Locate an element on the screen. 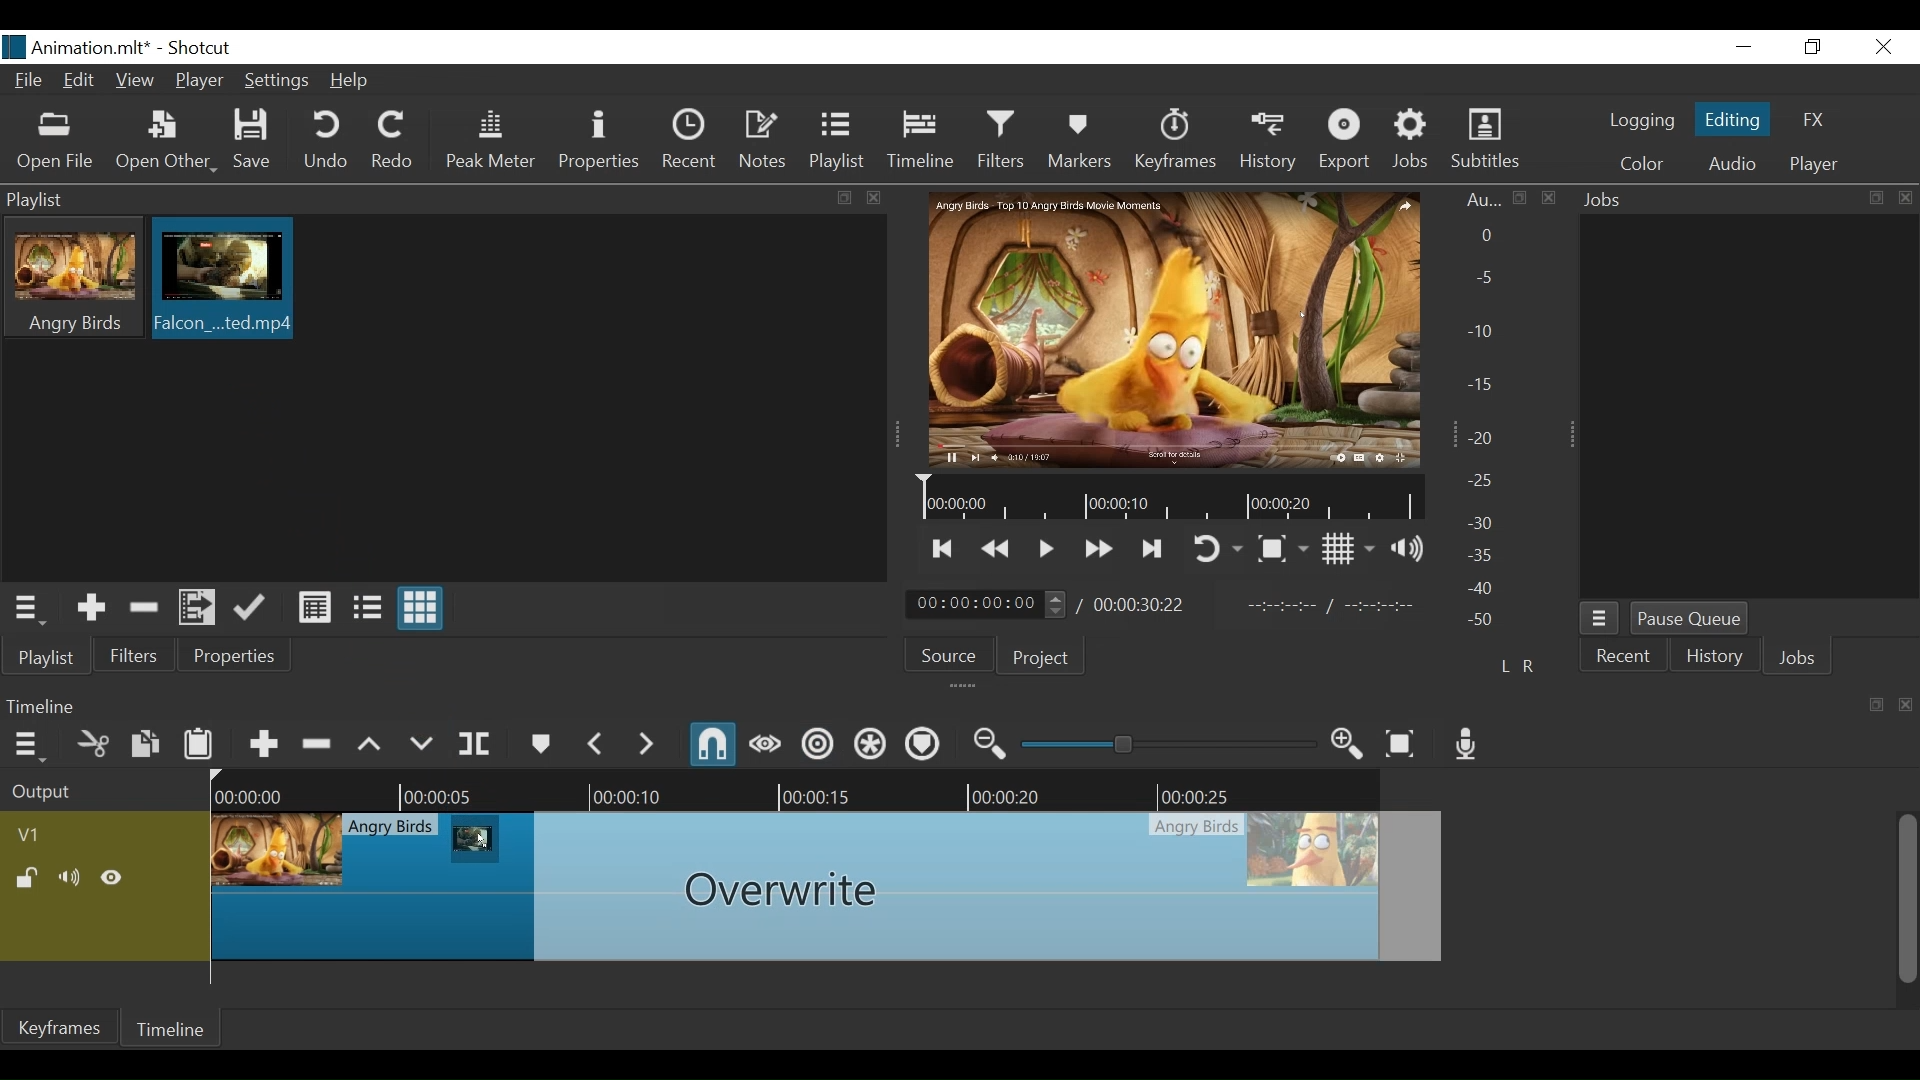 The height and width of the screenshot is (1080, 1920). Toggle play or pause is located at coordinates (1047, 549).